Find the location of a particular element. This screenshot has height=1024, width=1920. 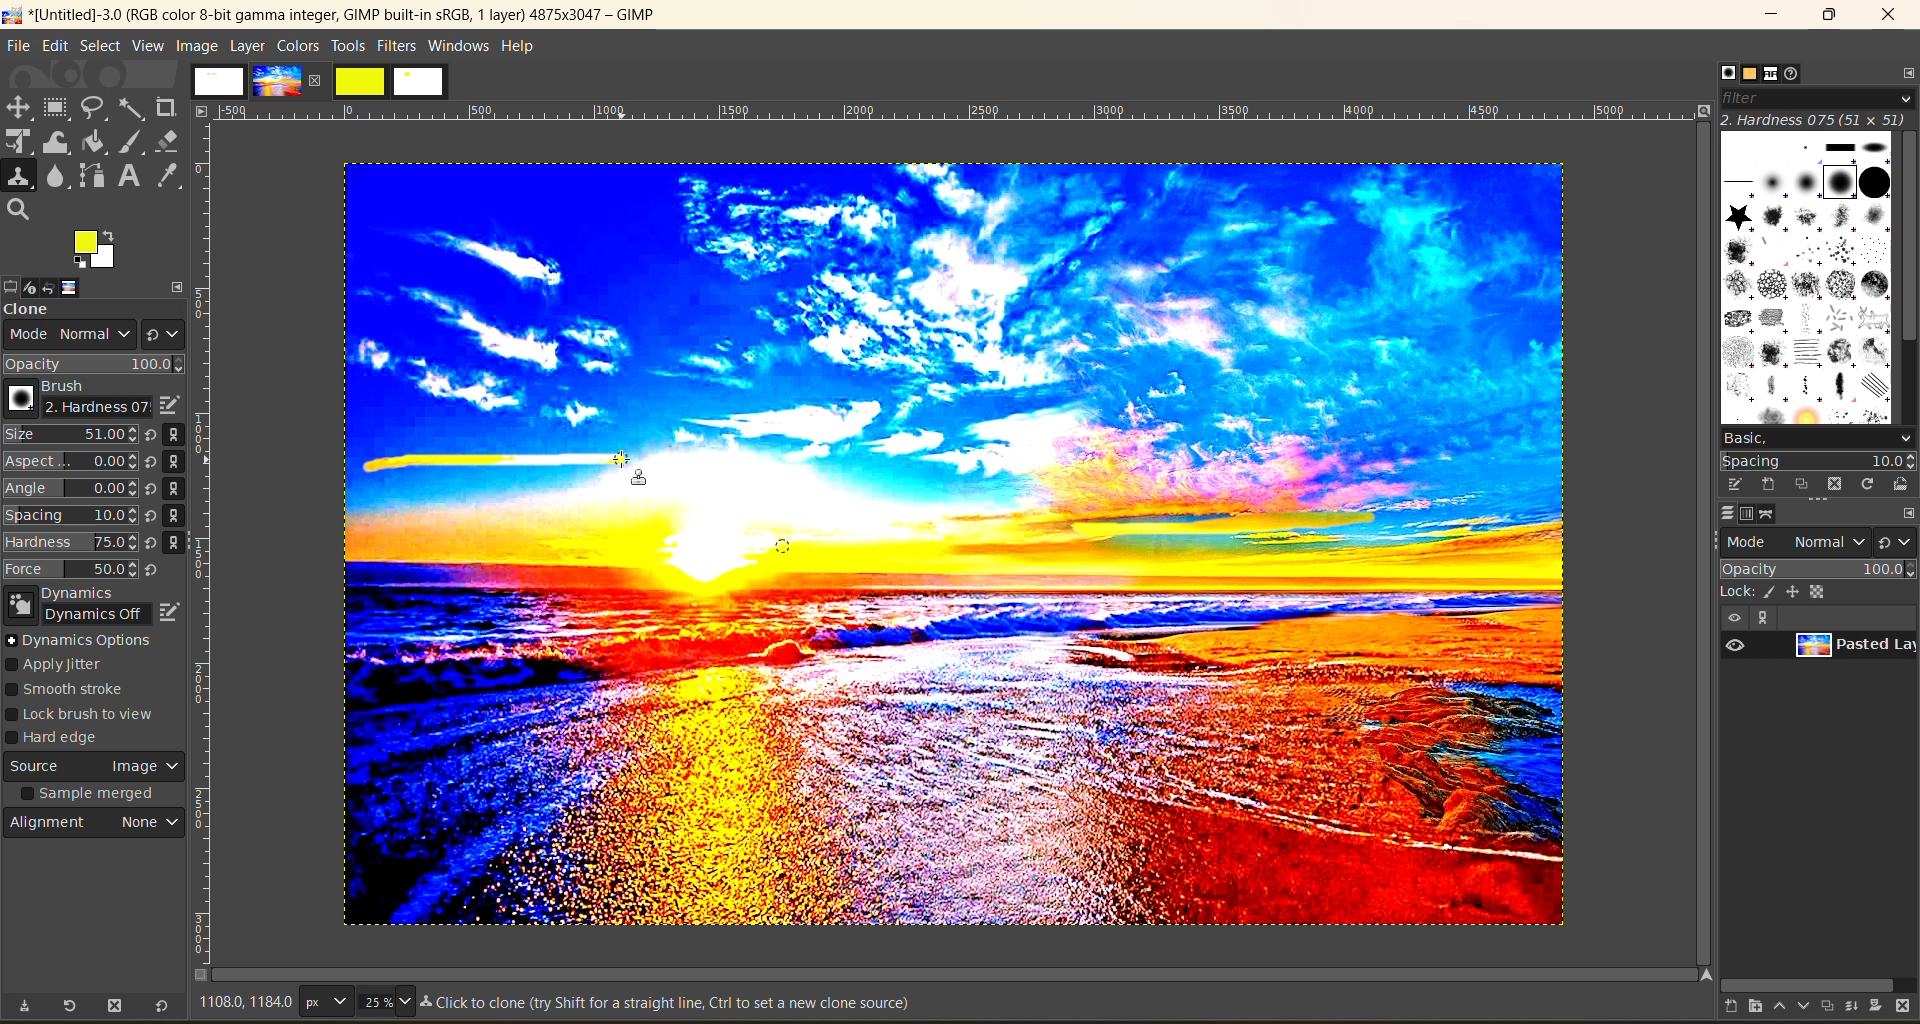

cursor is located at coordinates (636, 484).